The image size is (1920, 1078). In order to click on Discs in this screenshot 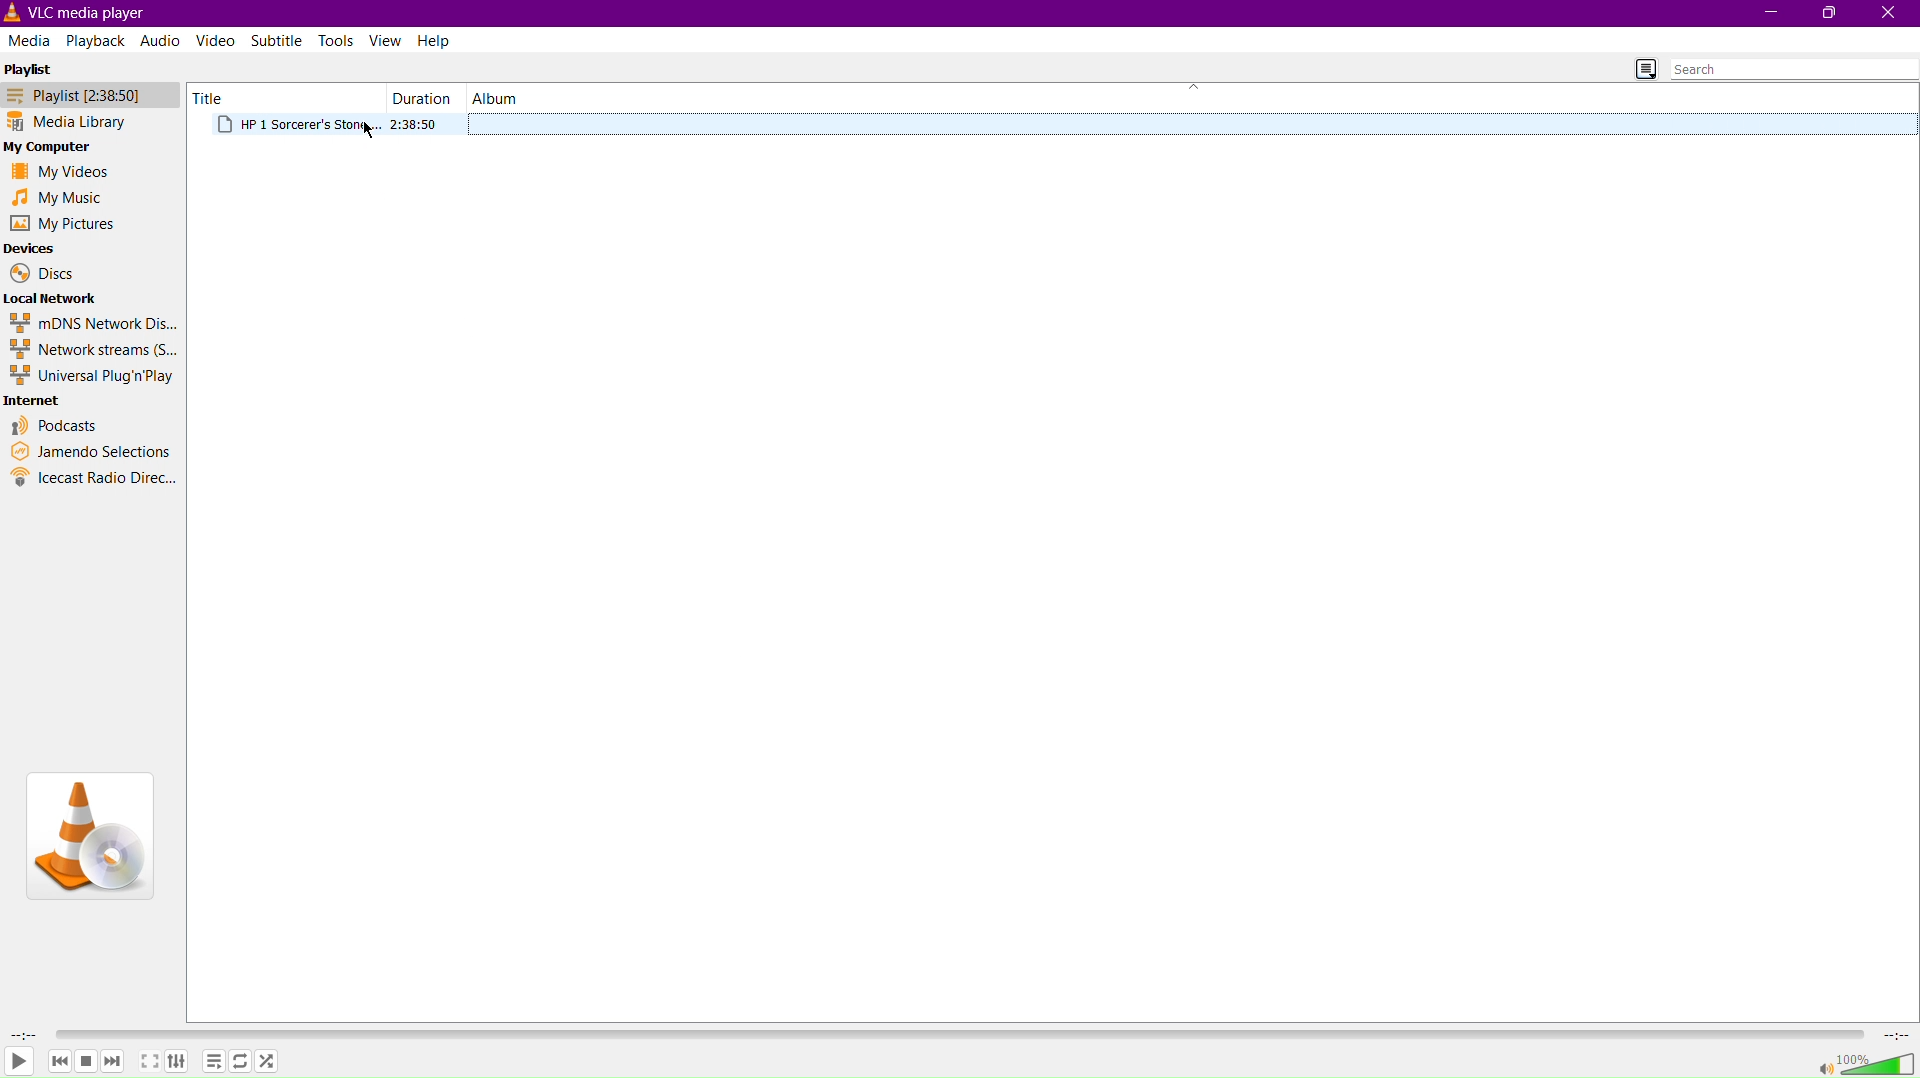, I will do `click(38, 273)`.